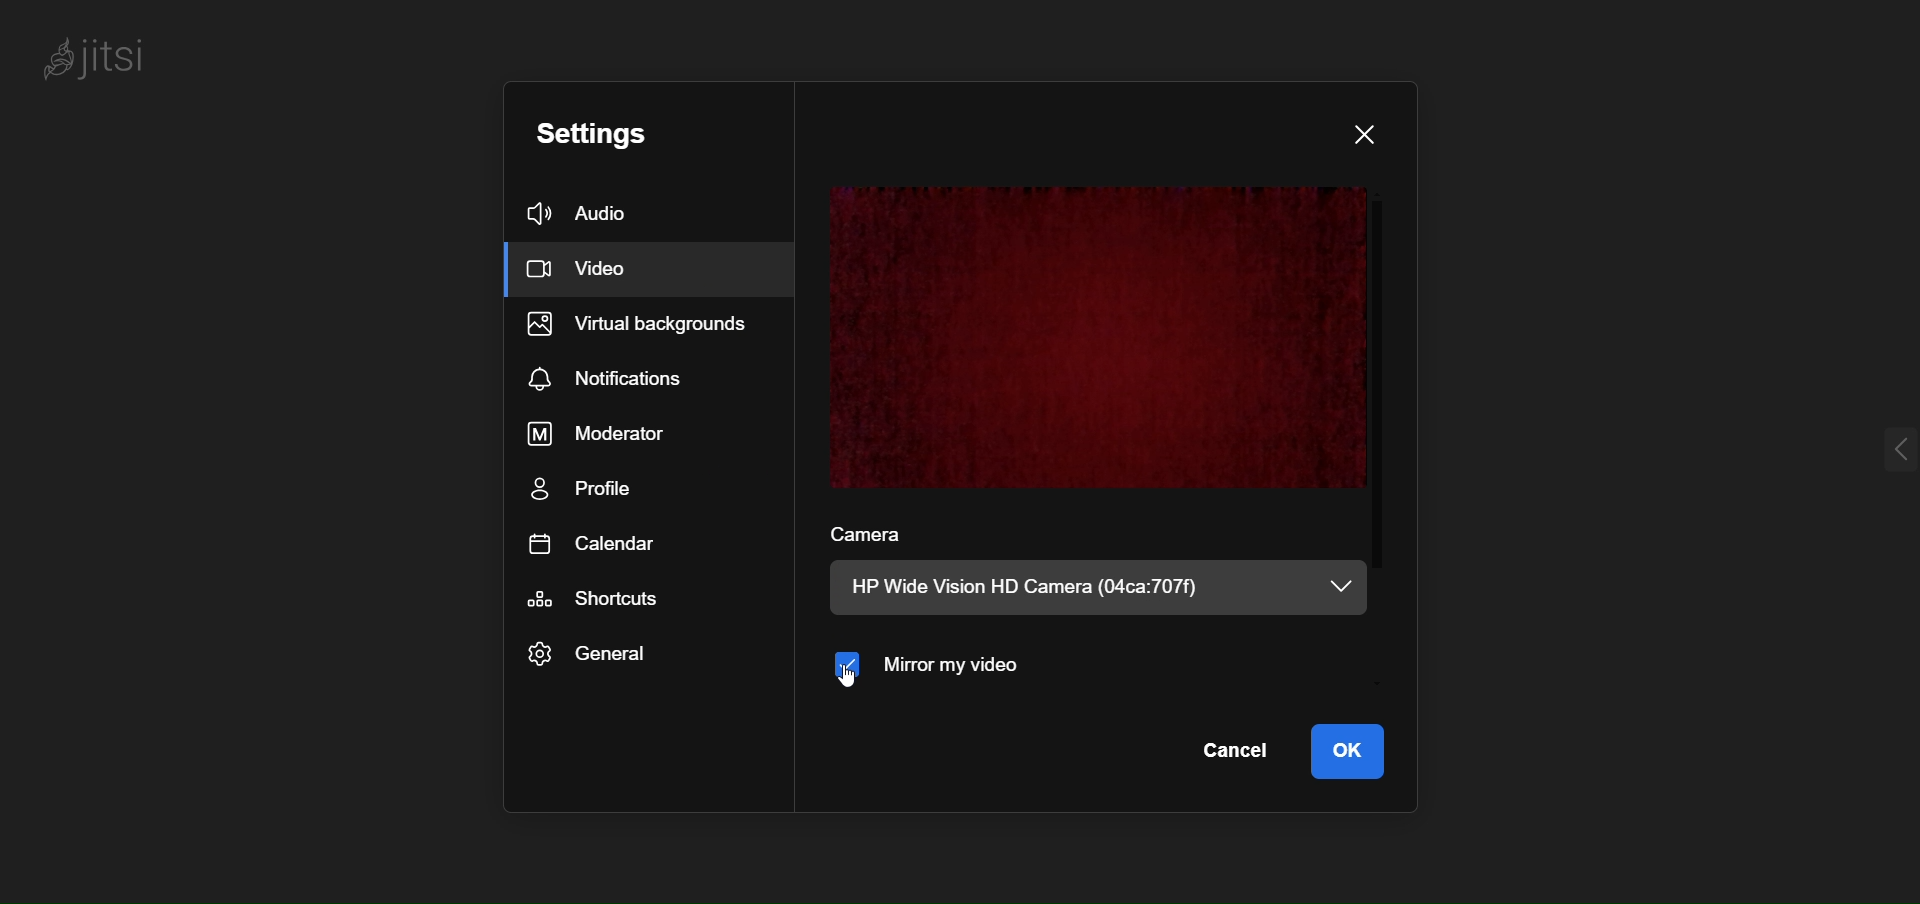  Describe the element at coordinates (600, 269) in the screenshot. I see `video` at that location.